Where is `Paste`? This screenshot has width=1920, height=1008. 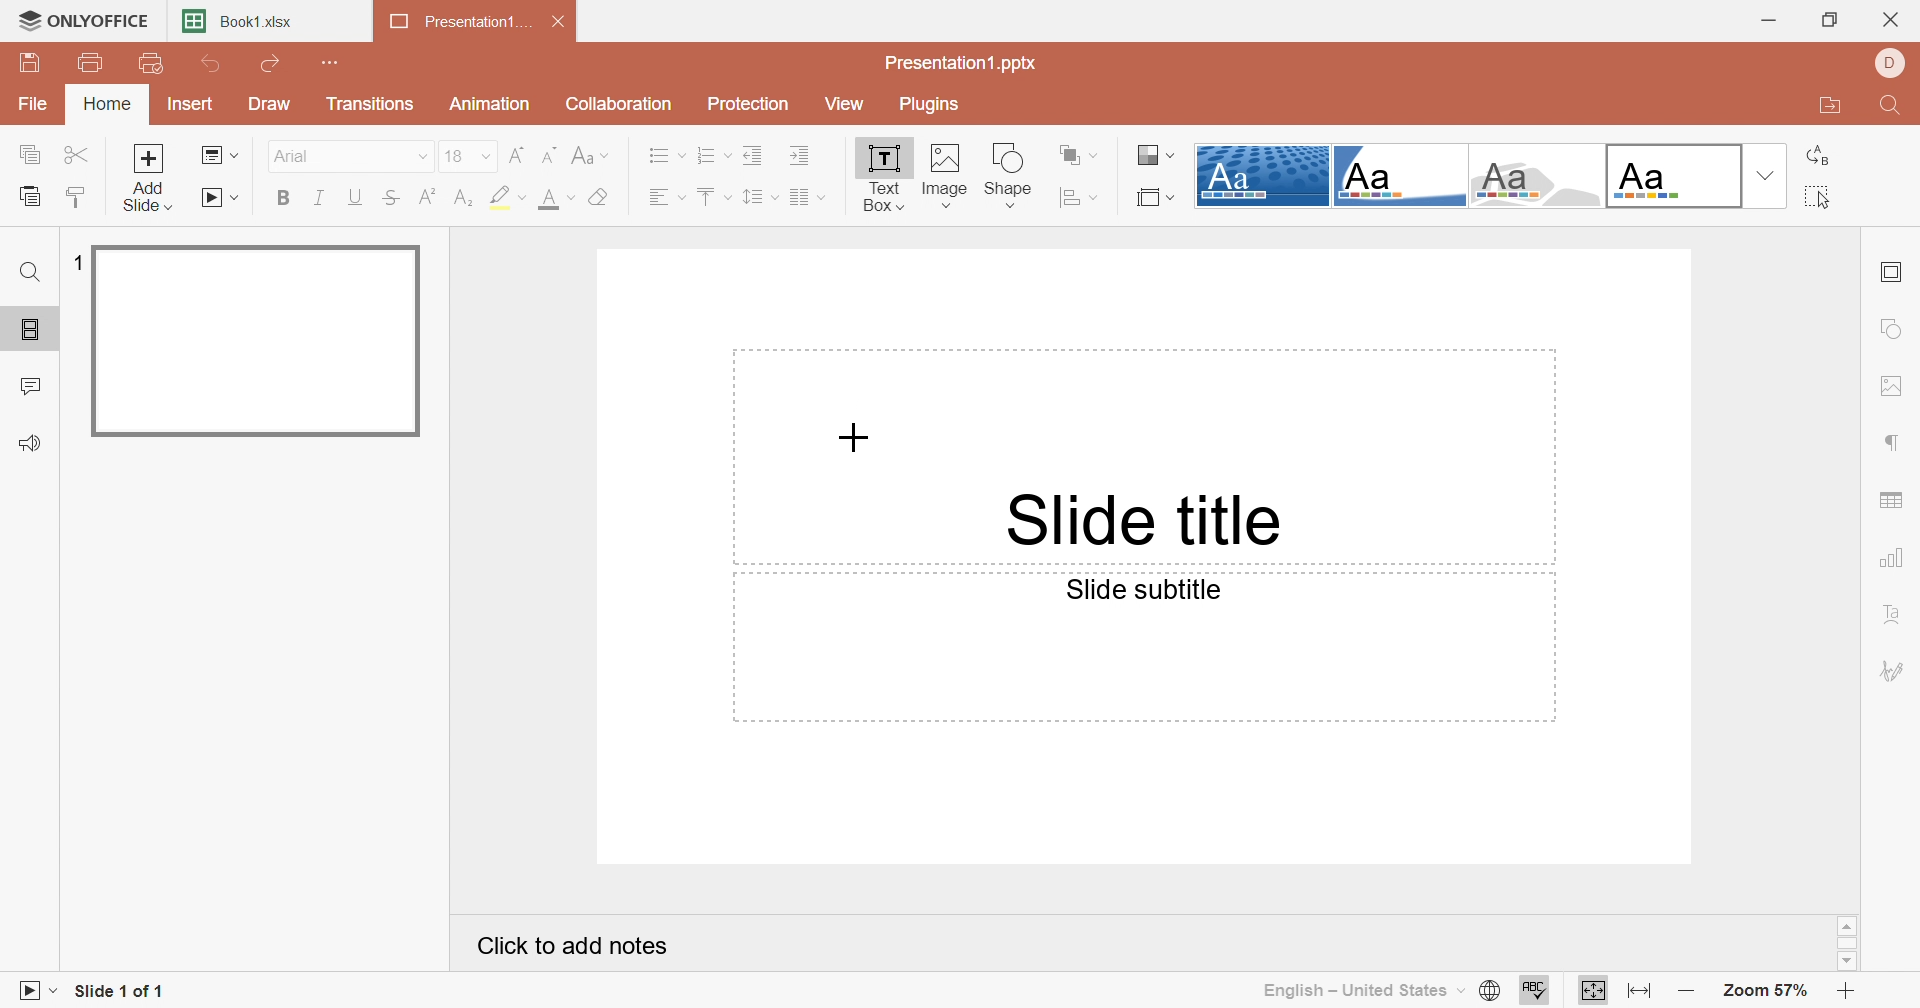 Paste is located at coordinates (28, 196).